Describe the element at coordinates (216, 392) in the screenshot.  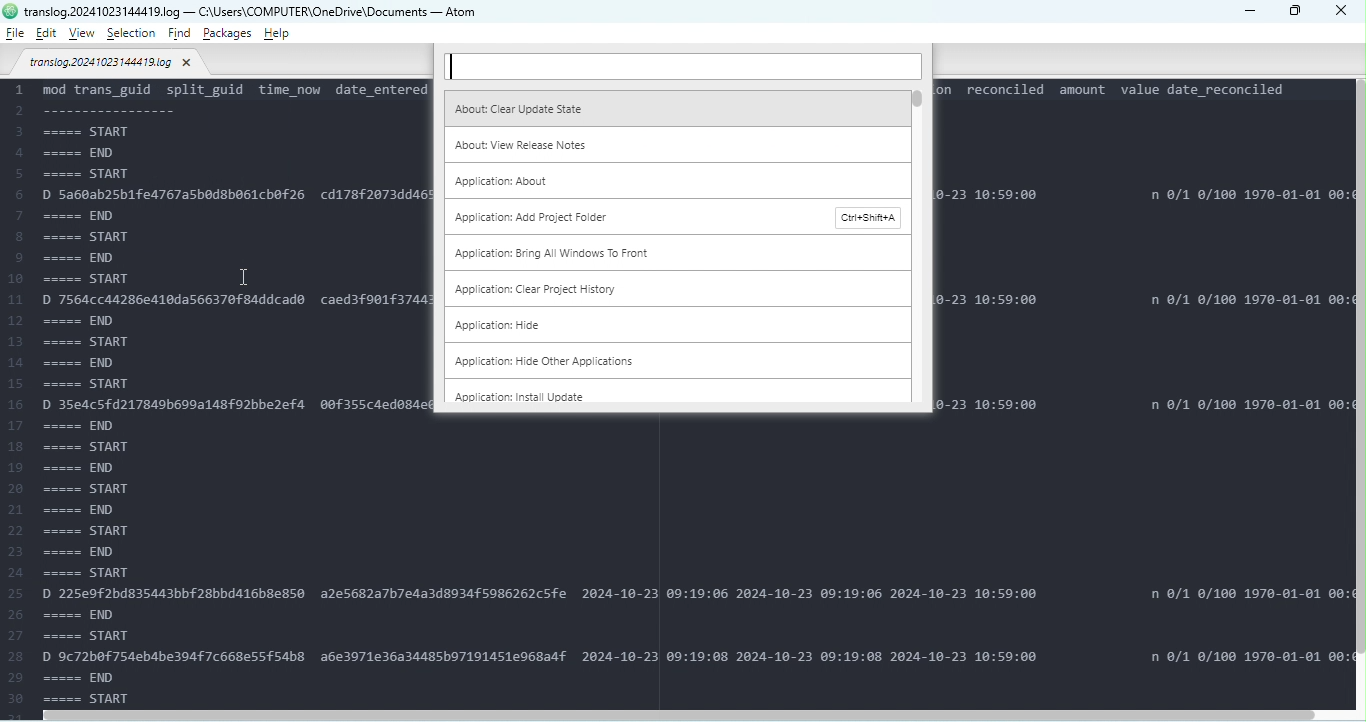
I see `File content - The code appears to be related to data entries or logs, possibly from a database or system process. It includes elements like:  START/END: Markers indicating the beginning and end of a data record. GUIDs (Globally Unique Identifiers): Long strings of characters that uniquely identify each record. Timestamps: Dates and times associated with the records, such as 2024-10-23 09:14:29. Counters/Indexes: Values like "n 0/1 100" or "0/1 100", which might indicate record numbers or positions. Date Codes: Such as 1970-01-01 00, which might represent default or initial dates. ` at that location.